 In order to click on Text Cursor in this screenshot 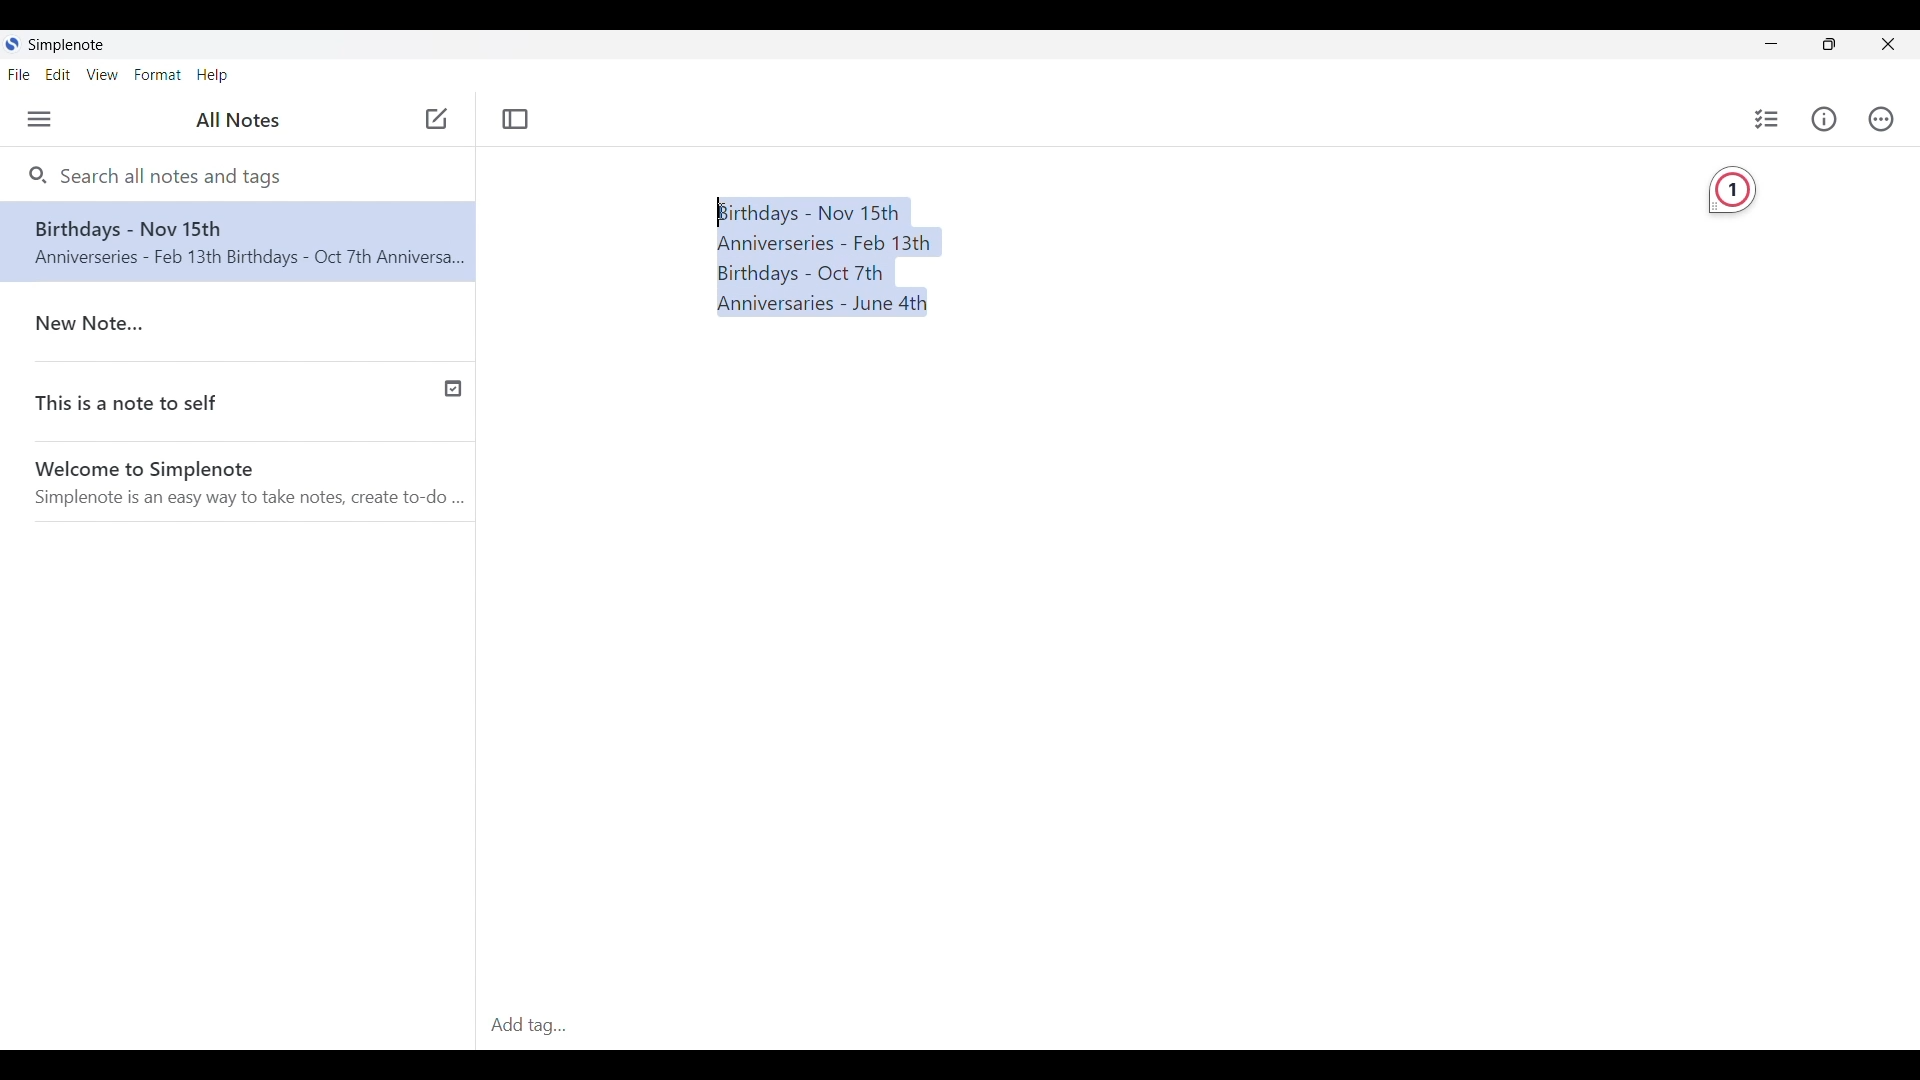, I will do `click(721, 211)`.